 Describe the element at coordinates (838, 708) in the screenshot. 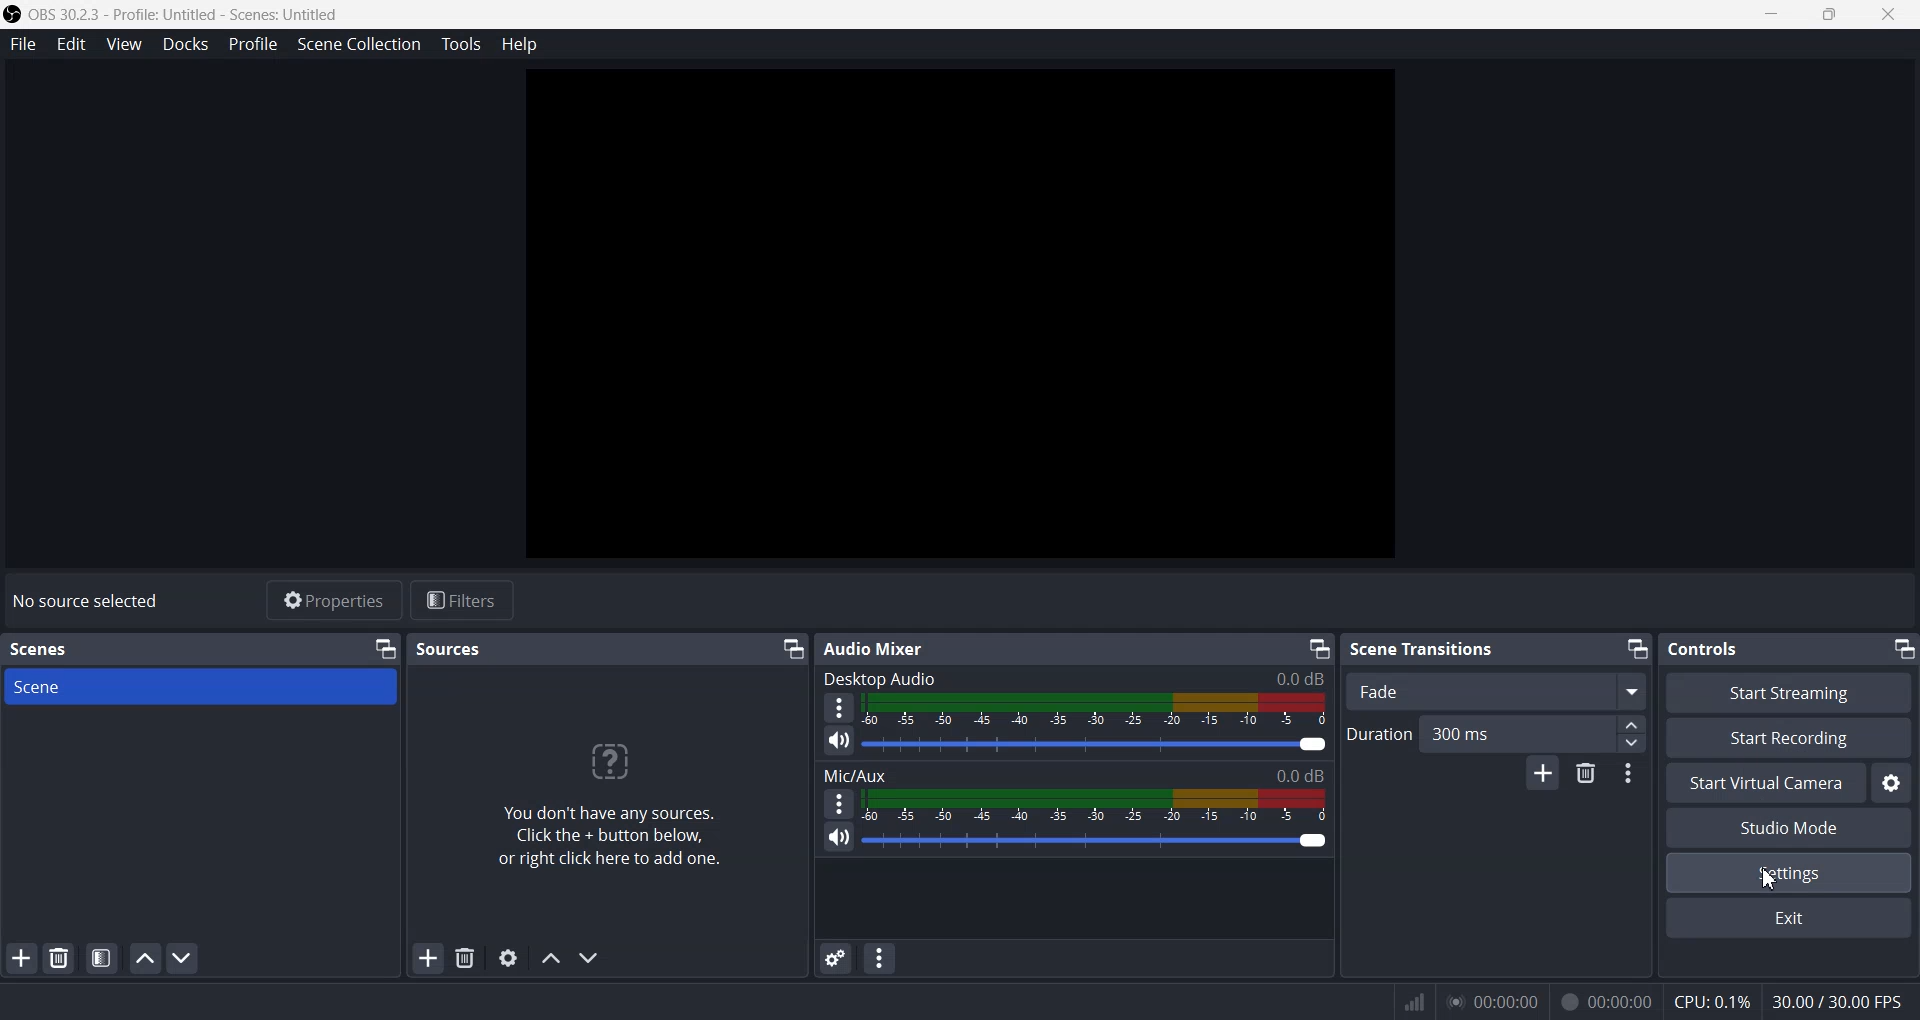

I see `More` at that location.